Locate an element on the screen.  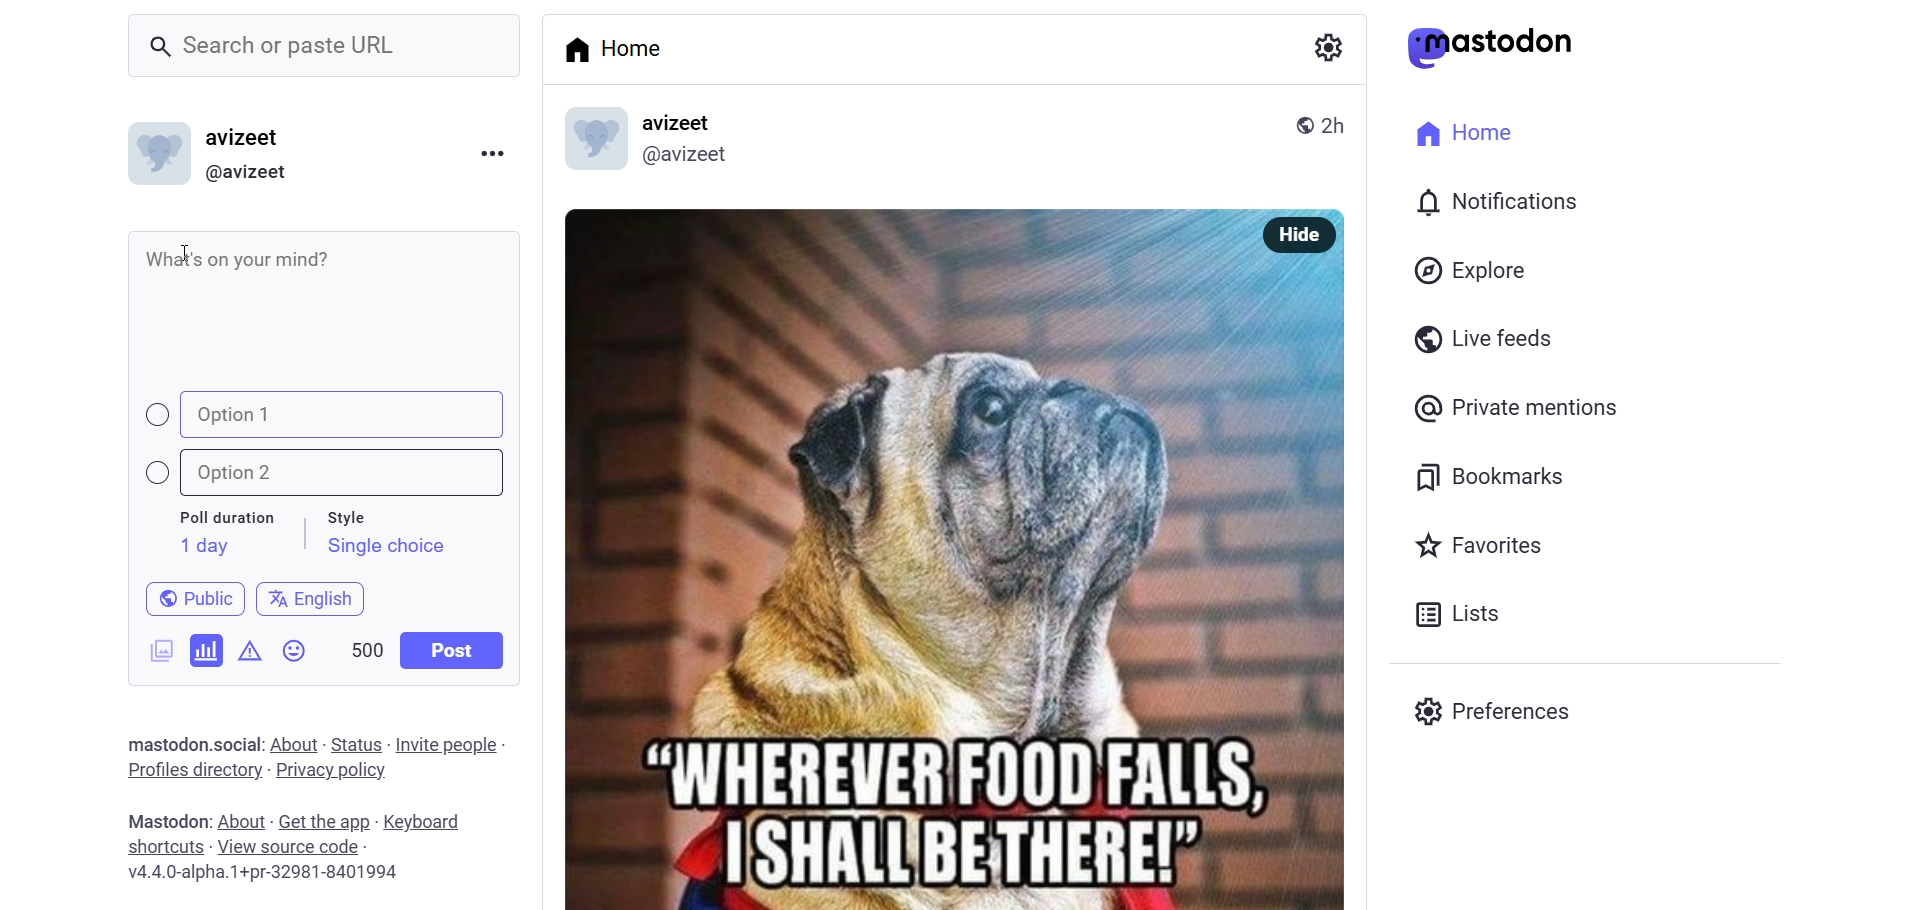
keyboard is located at coordinates (431, 823).